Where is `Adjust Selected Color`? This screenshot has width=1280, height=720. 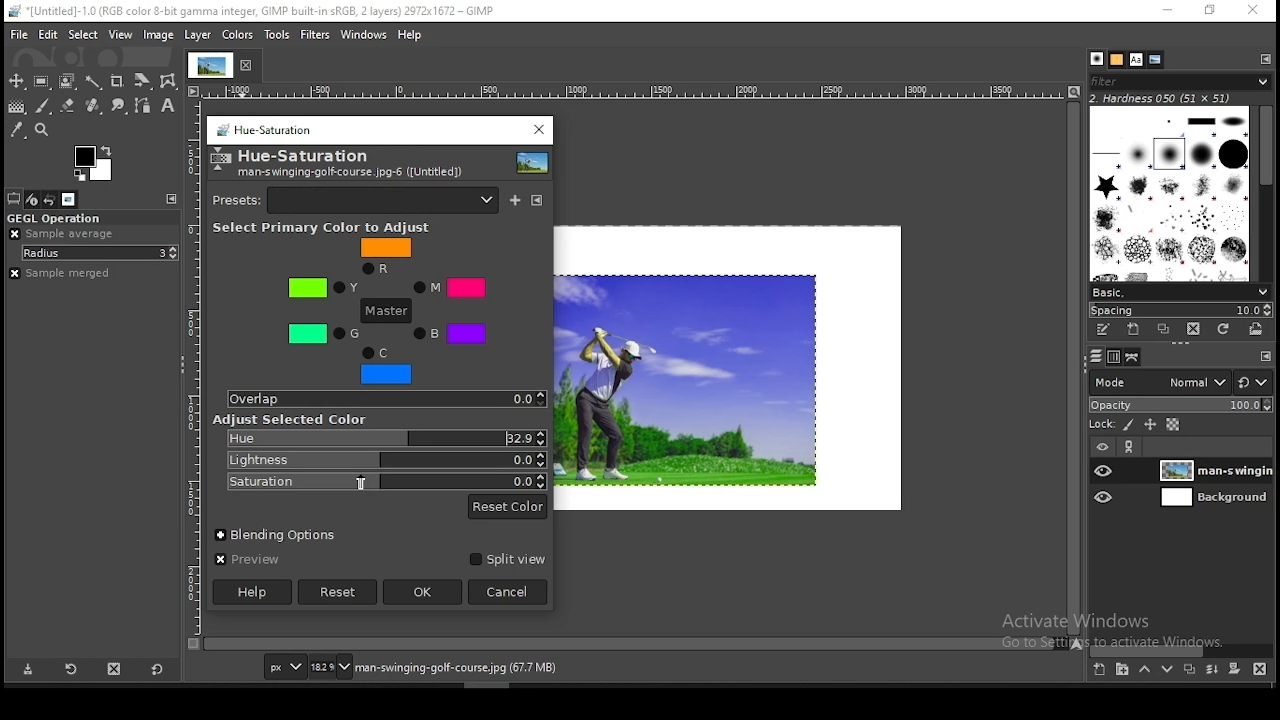
Adjust Selected Color is located at coordinates (291, 420).